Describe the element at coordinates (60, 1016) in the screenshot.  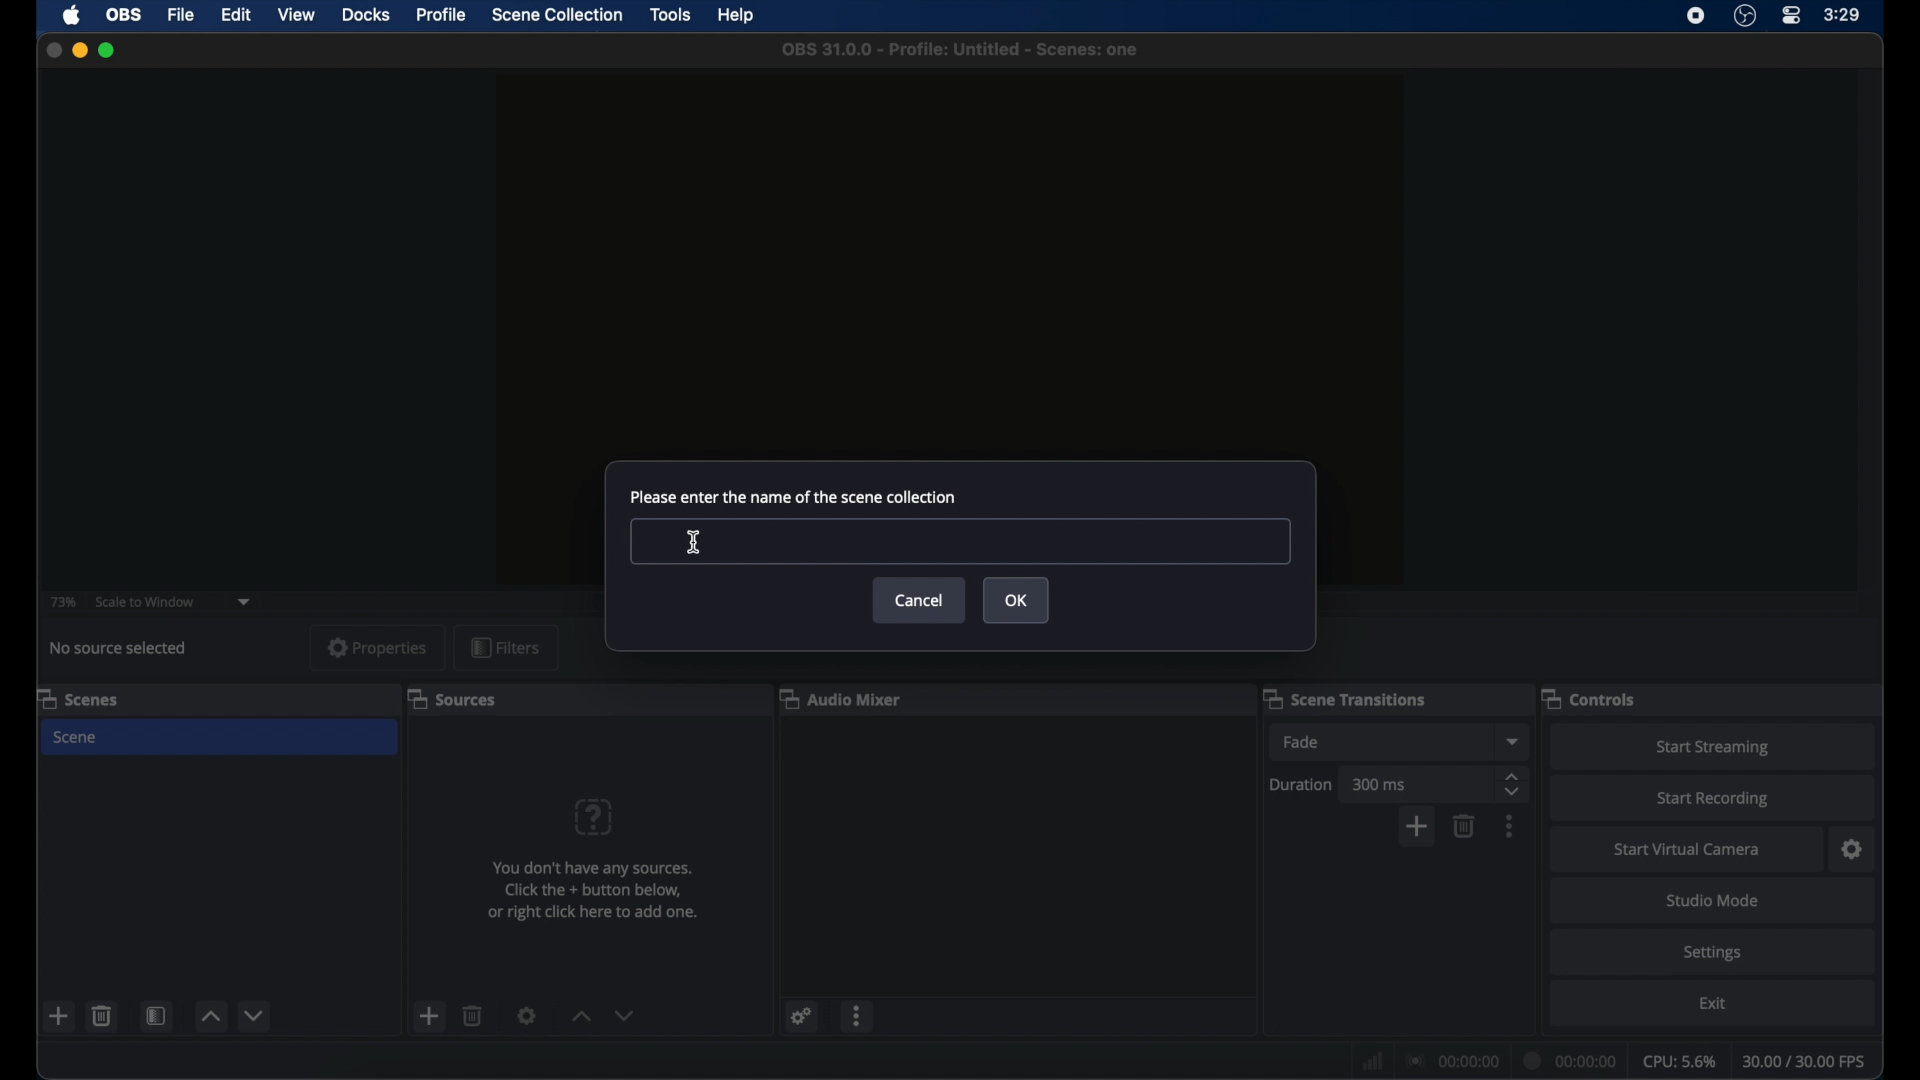
I see `add` at that location.